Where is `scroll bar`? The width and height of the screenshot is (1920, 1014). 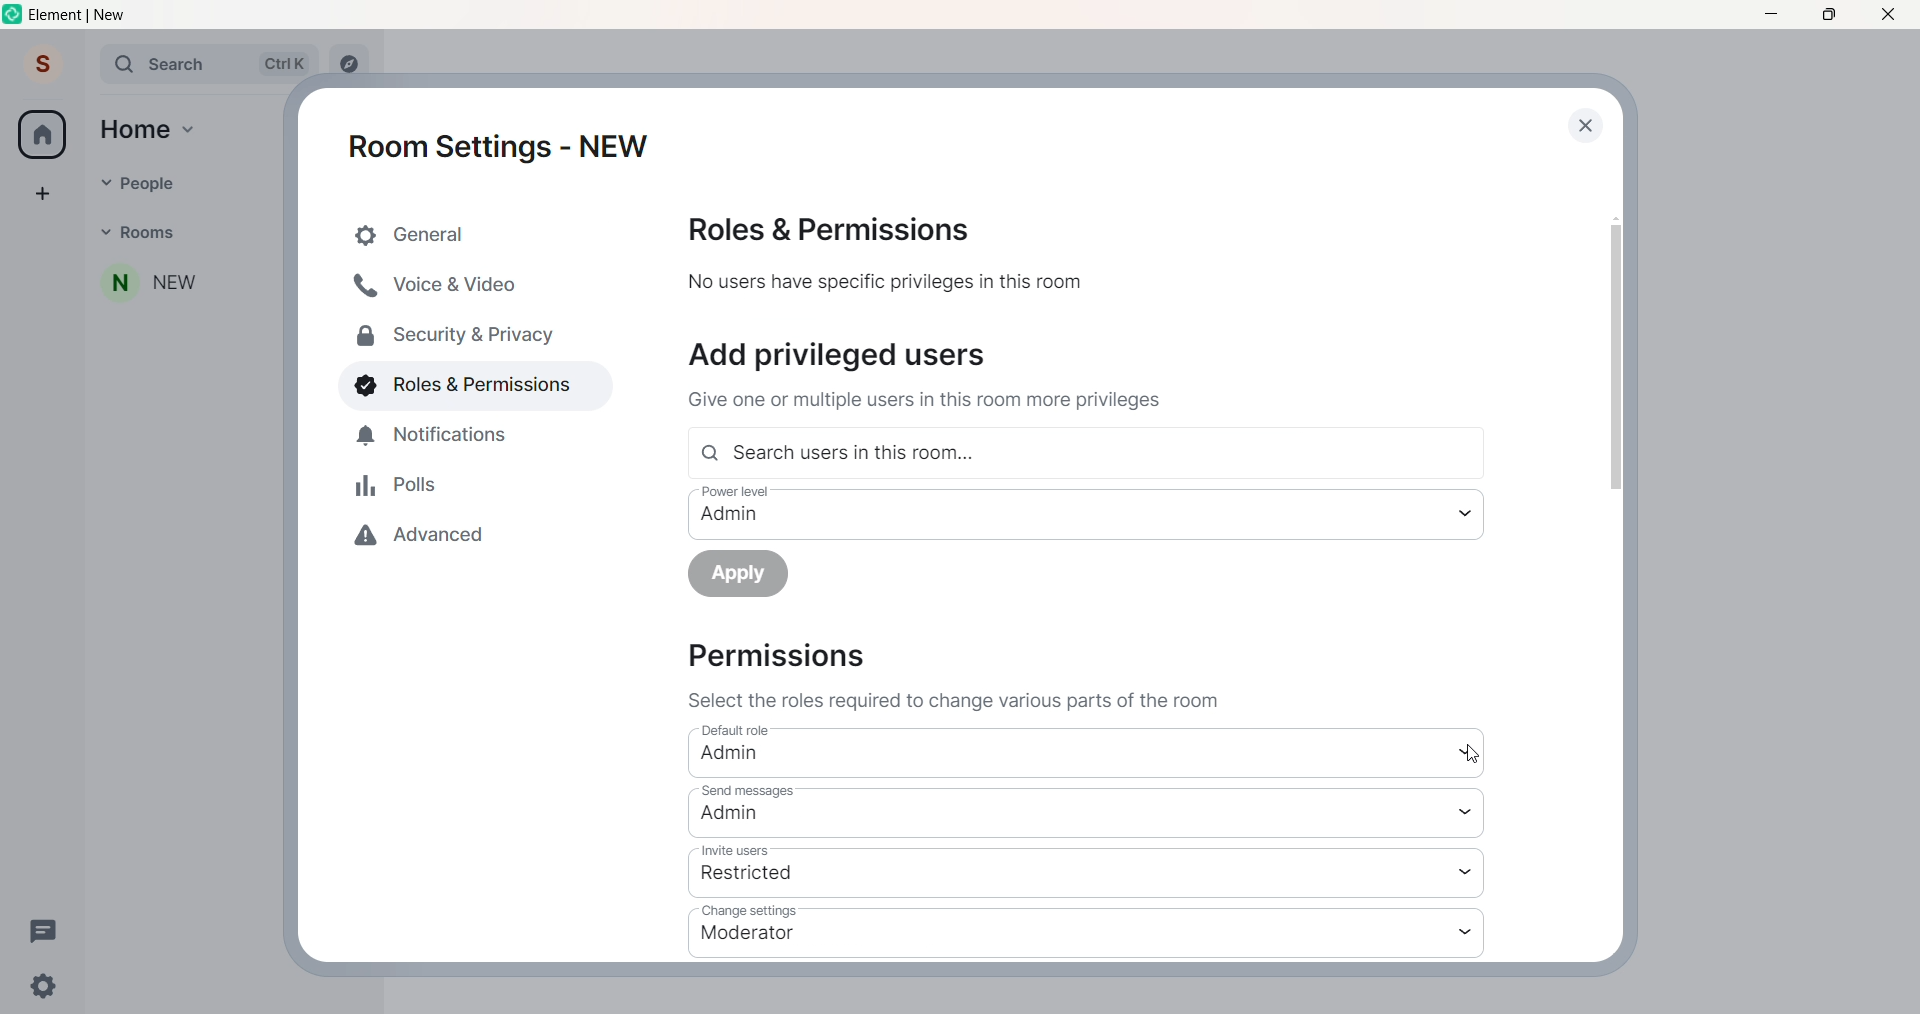 scroll bar is located at coordinates (1619, 344).